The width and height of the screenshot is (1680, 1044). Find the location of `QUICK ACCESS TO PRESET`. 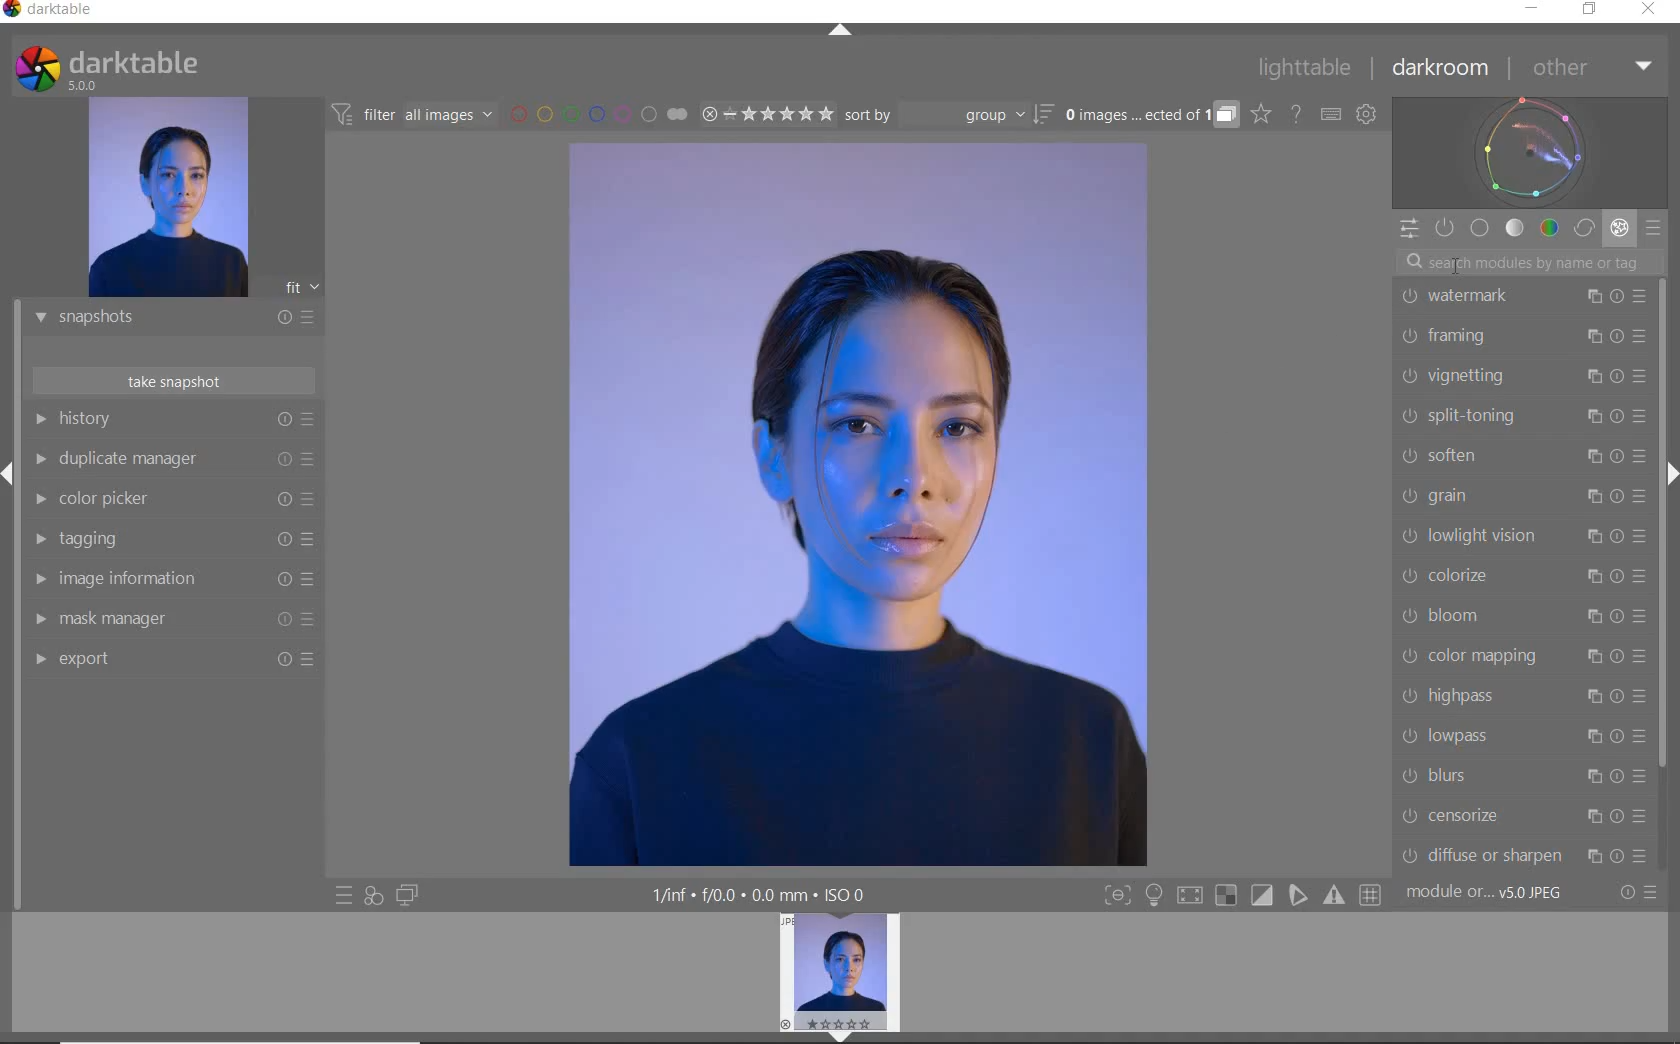

QUICK ACCESS TO PRESET is located at coordinates (345, 897).